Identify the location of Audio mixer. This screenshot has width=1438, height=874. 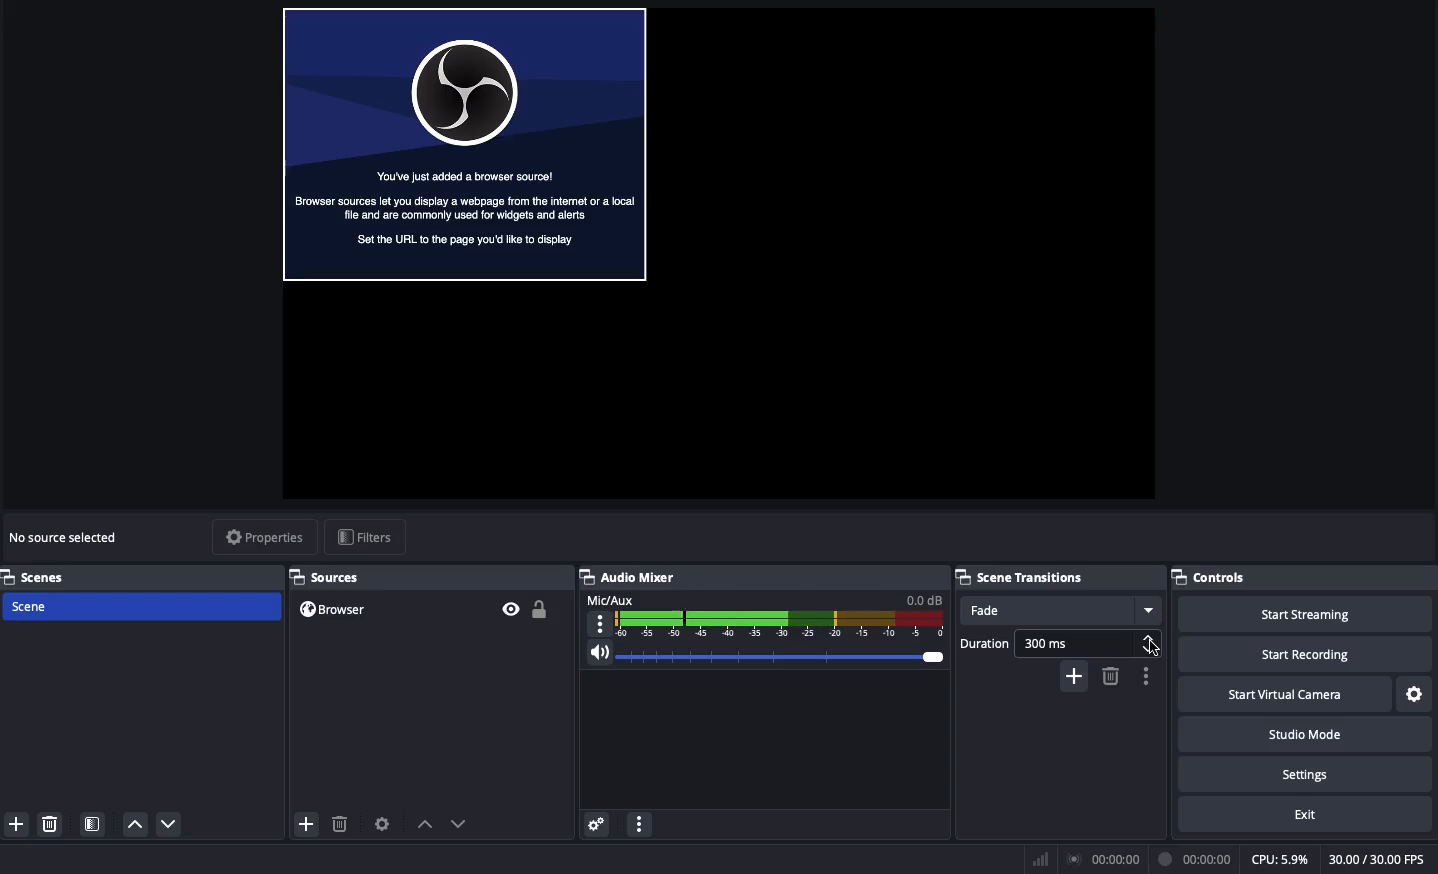
(631, 576).